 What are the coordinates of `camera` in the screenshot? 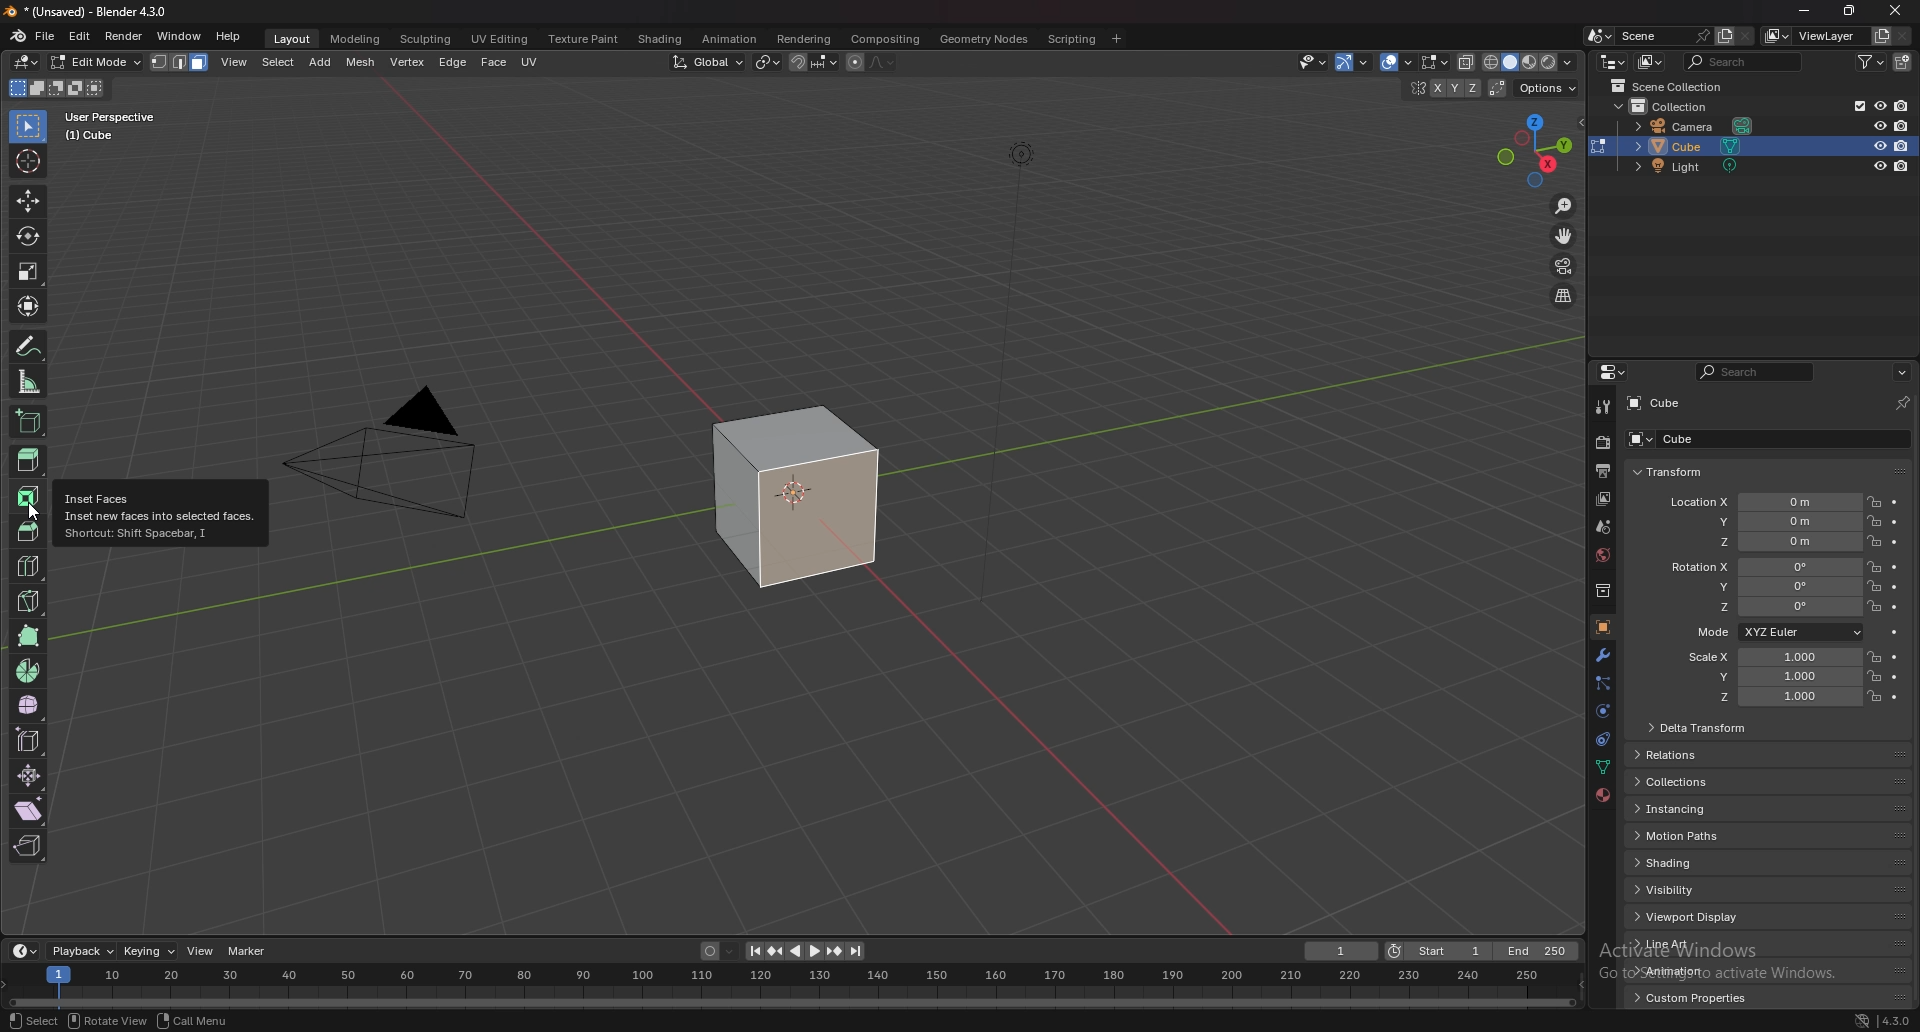 It's located at (1696, 126).